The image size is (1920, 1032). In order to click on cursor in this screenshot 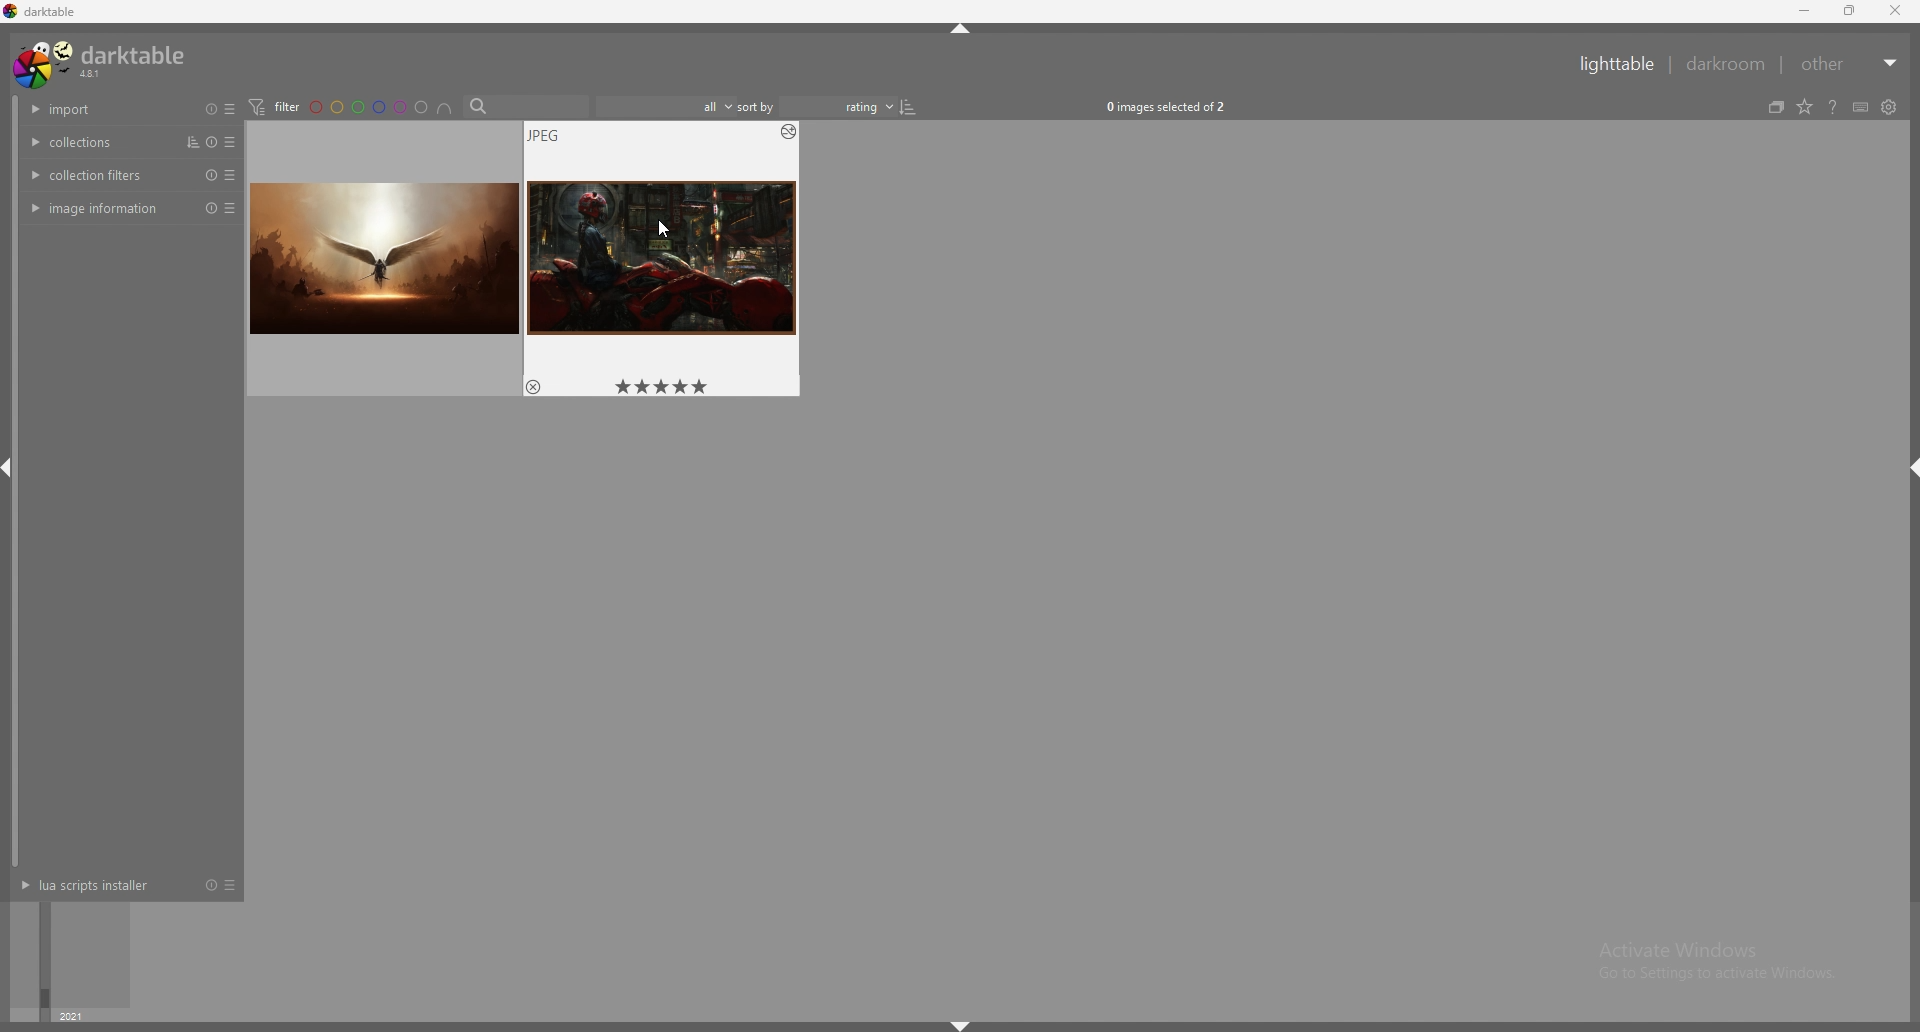, I will do `click(669, 229)`.